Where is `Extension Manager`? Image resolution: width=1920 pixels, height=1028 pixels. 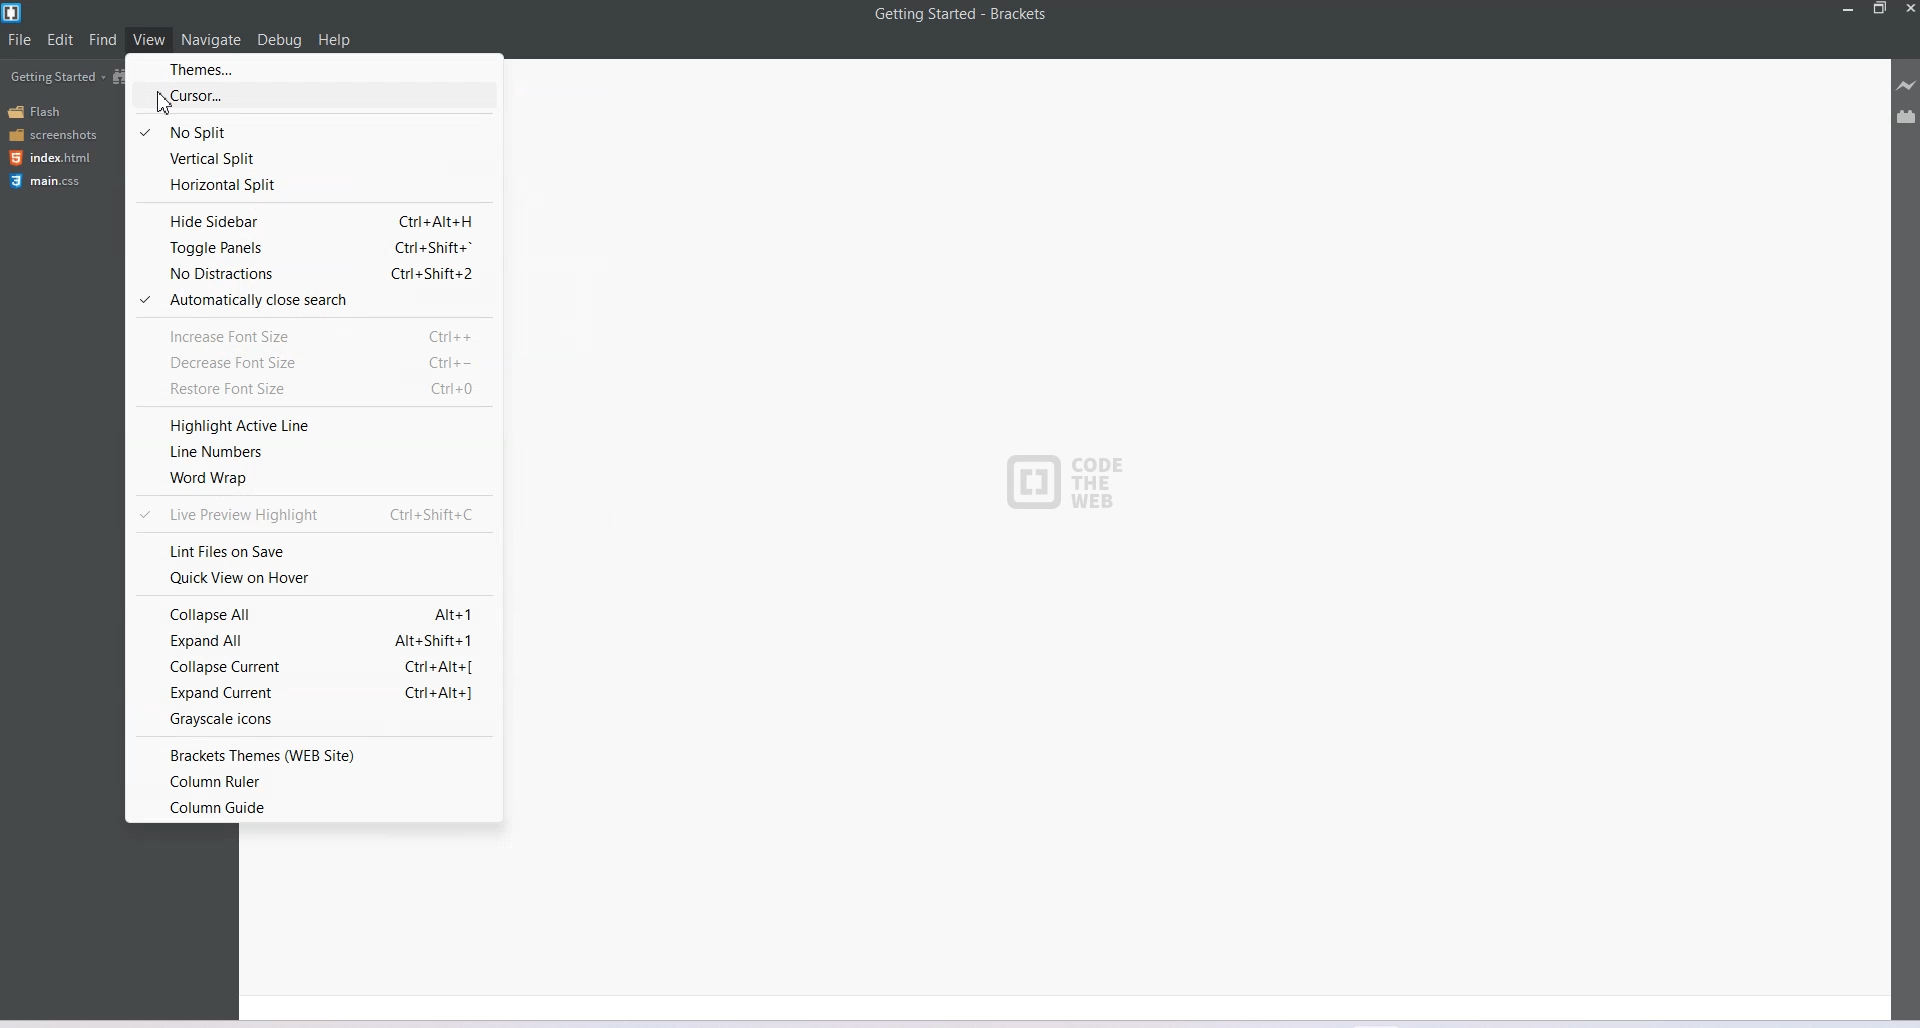 Extension Manager is located at coordinates (1907, 116).